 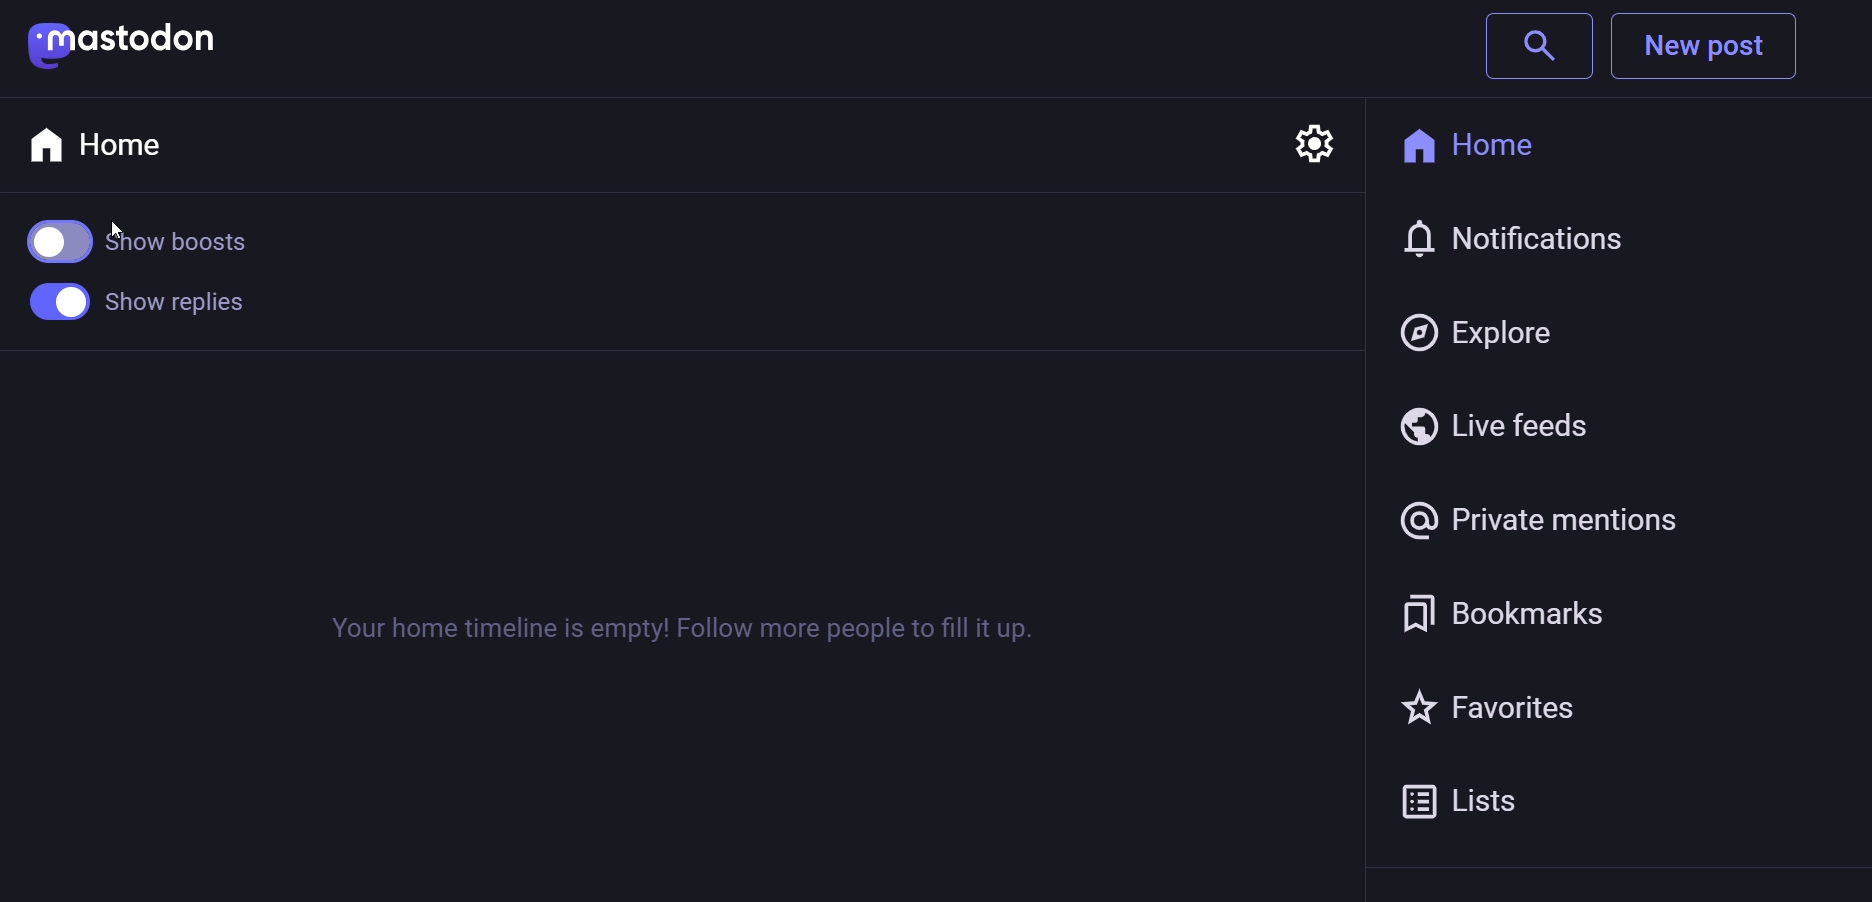 I want to click on Your home timeline is empty! Follow more people to fill it up., so click(x=684, y=624).